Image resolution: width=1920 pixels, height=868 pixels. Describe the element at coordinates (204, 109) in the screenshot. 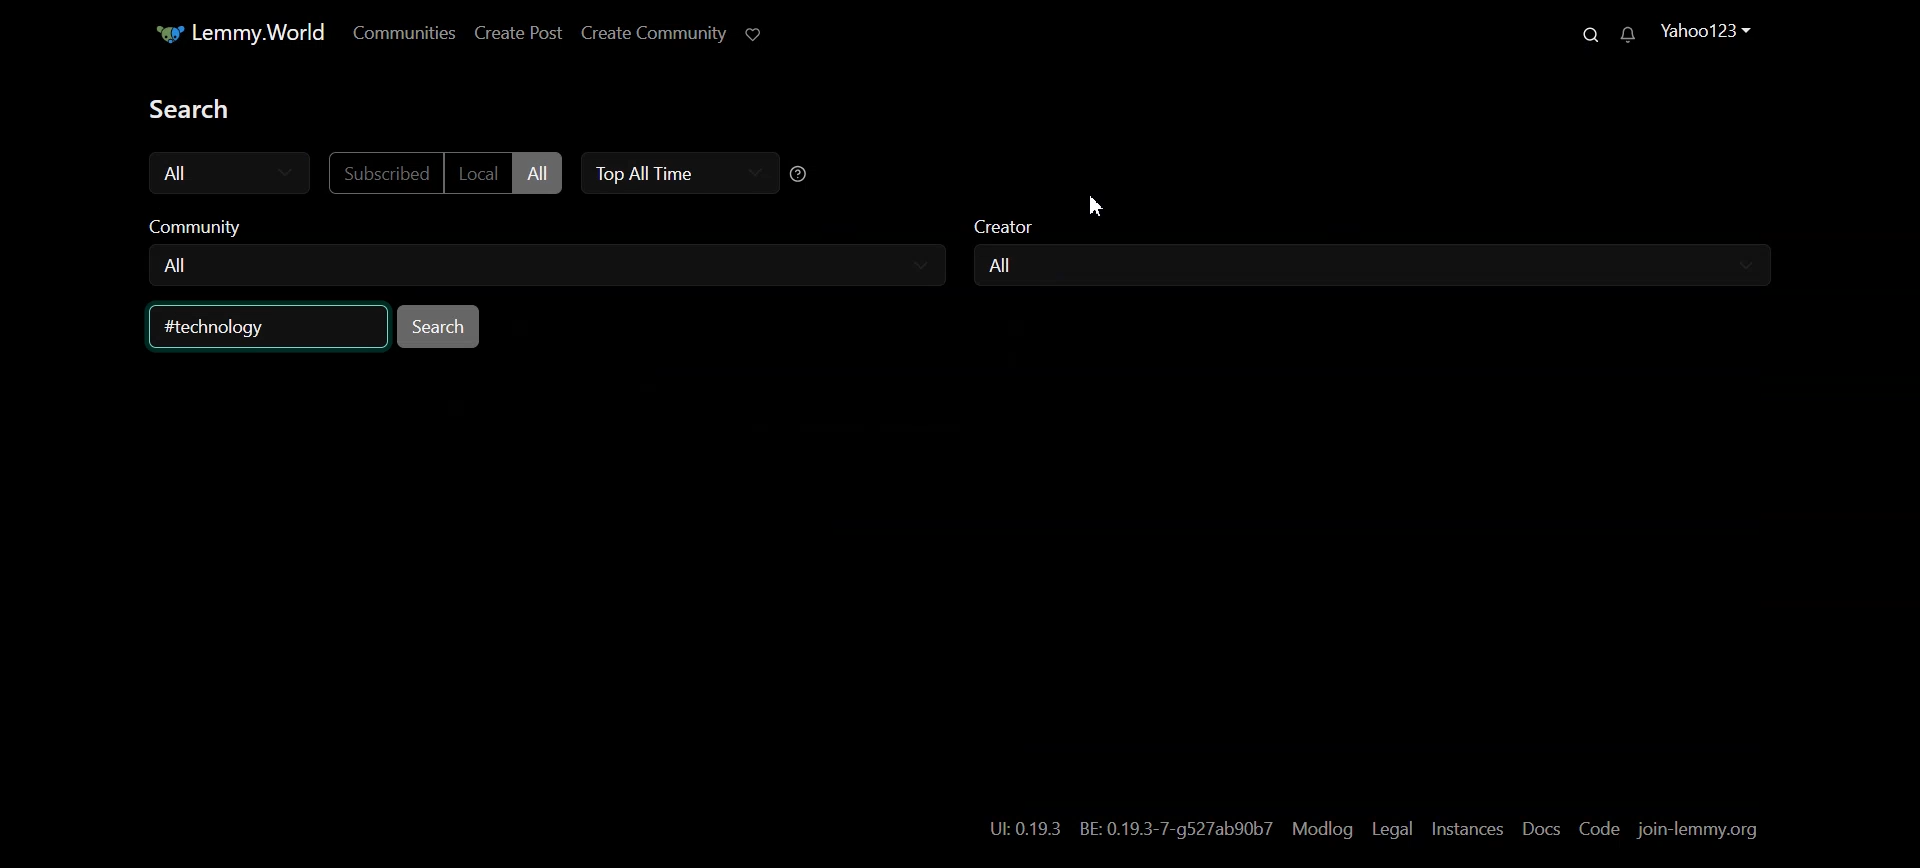

I see `Text` at that location.